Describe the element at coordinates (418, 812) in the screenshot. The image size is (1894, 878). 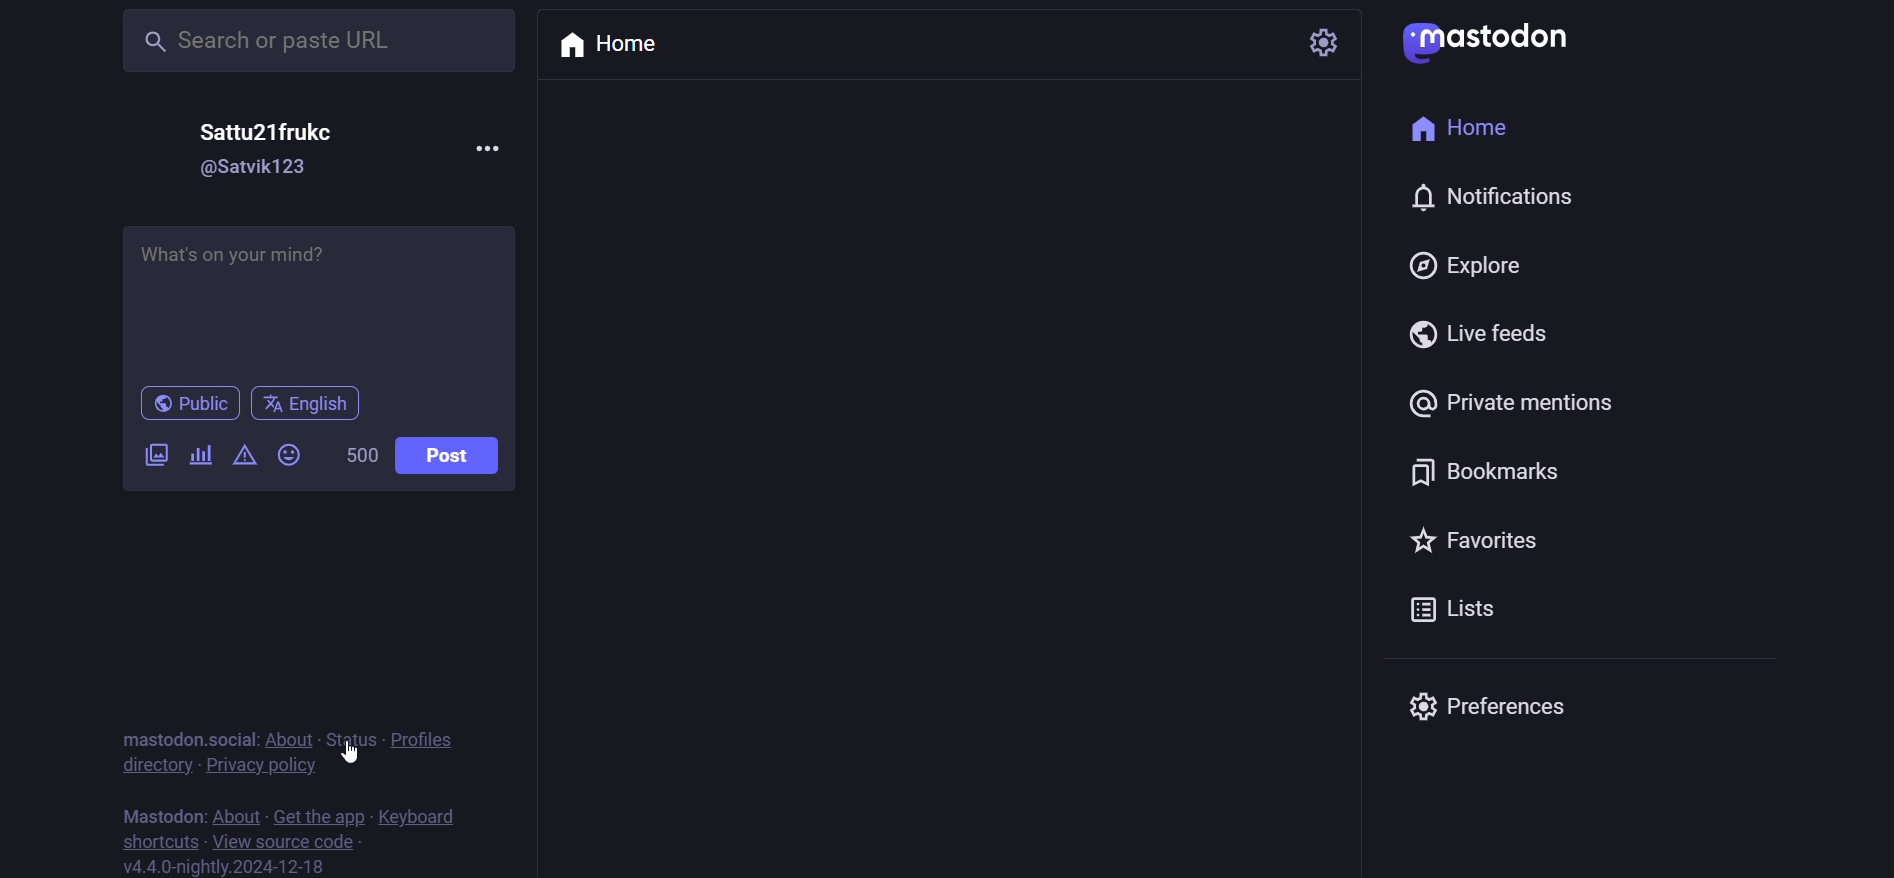
I see `keyboard` at that location.